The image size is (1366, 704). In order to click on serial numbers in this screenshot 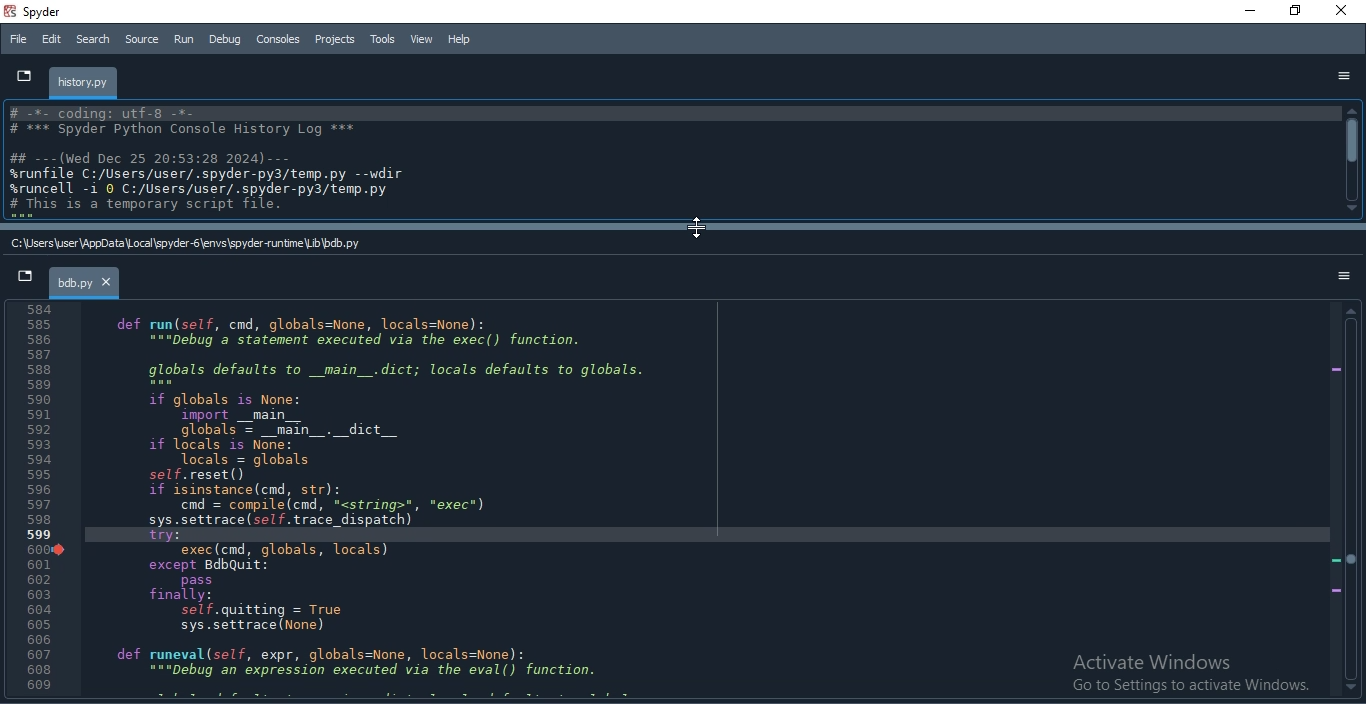, I will do `click(33, 500)`.